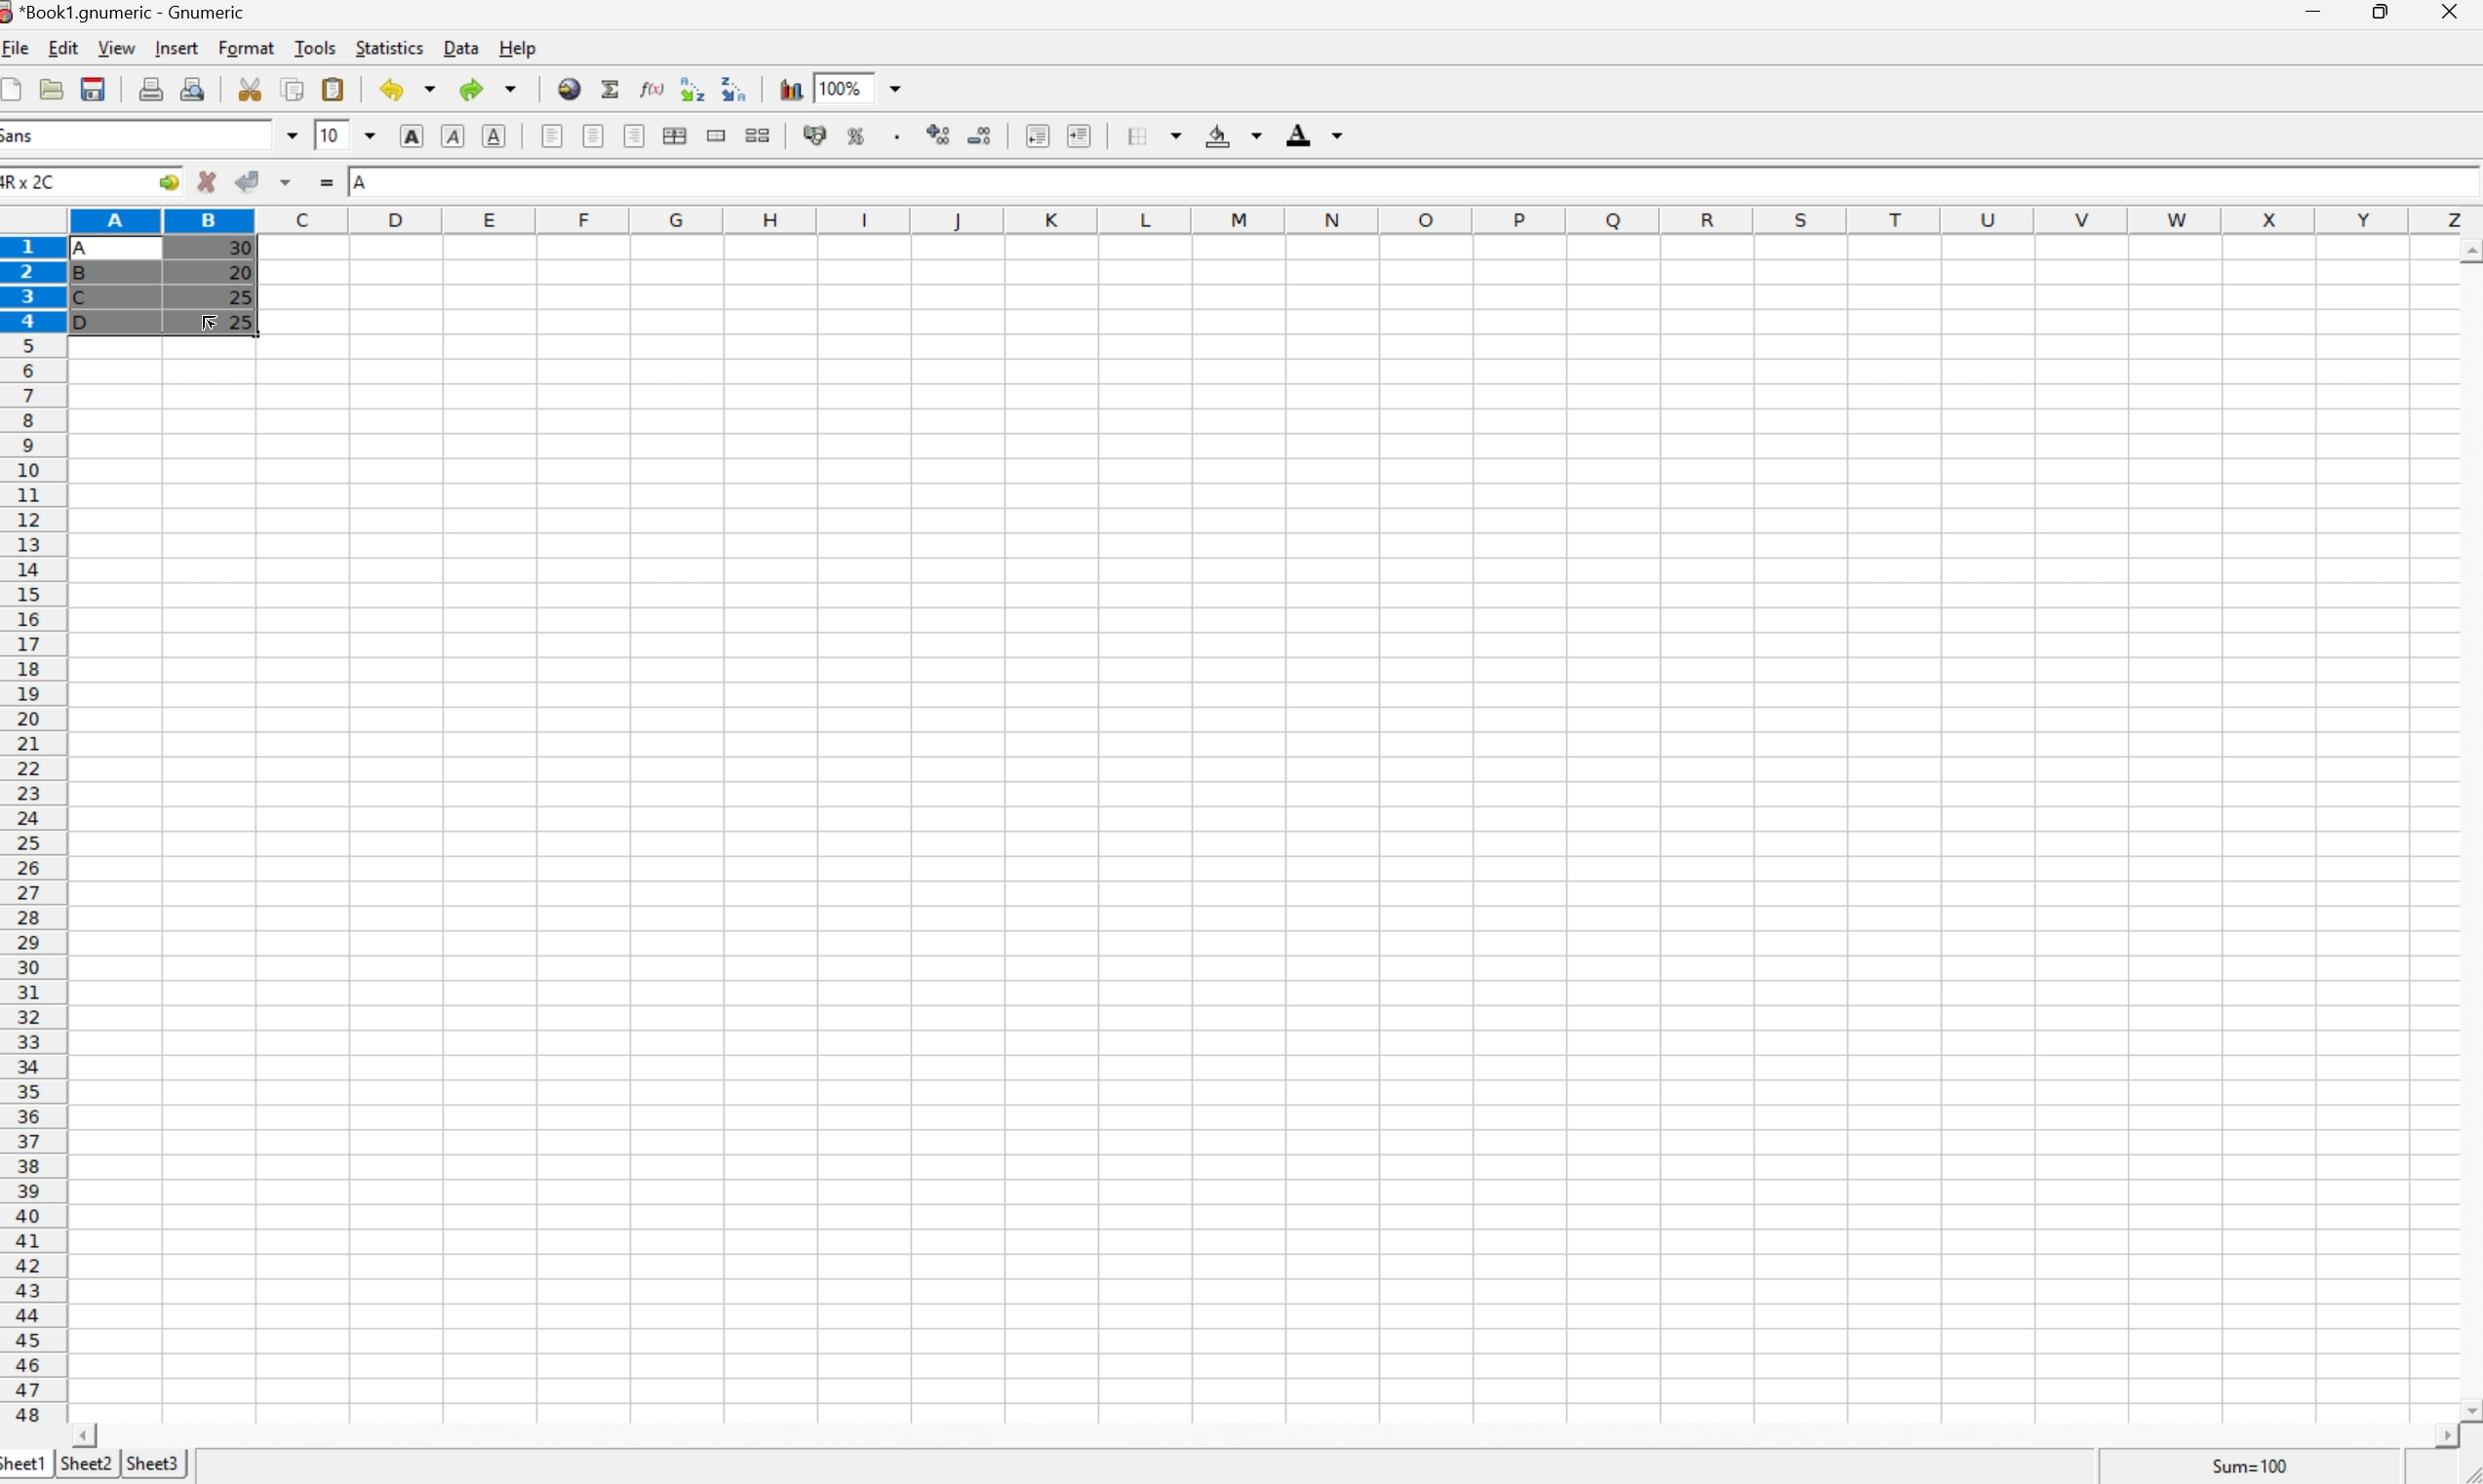 The height and width of the screenshot is (1484, 2483). I want to click on Scroll Up, so click(2467, 247).